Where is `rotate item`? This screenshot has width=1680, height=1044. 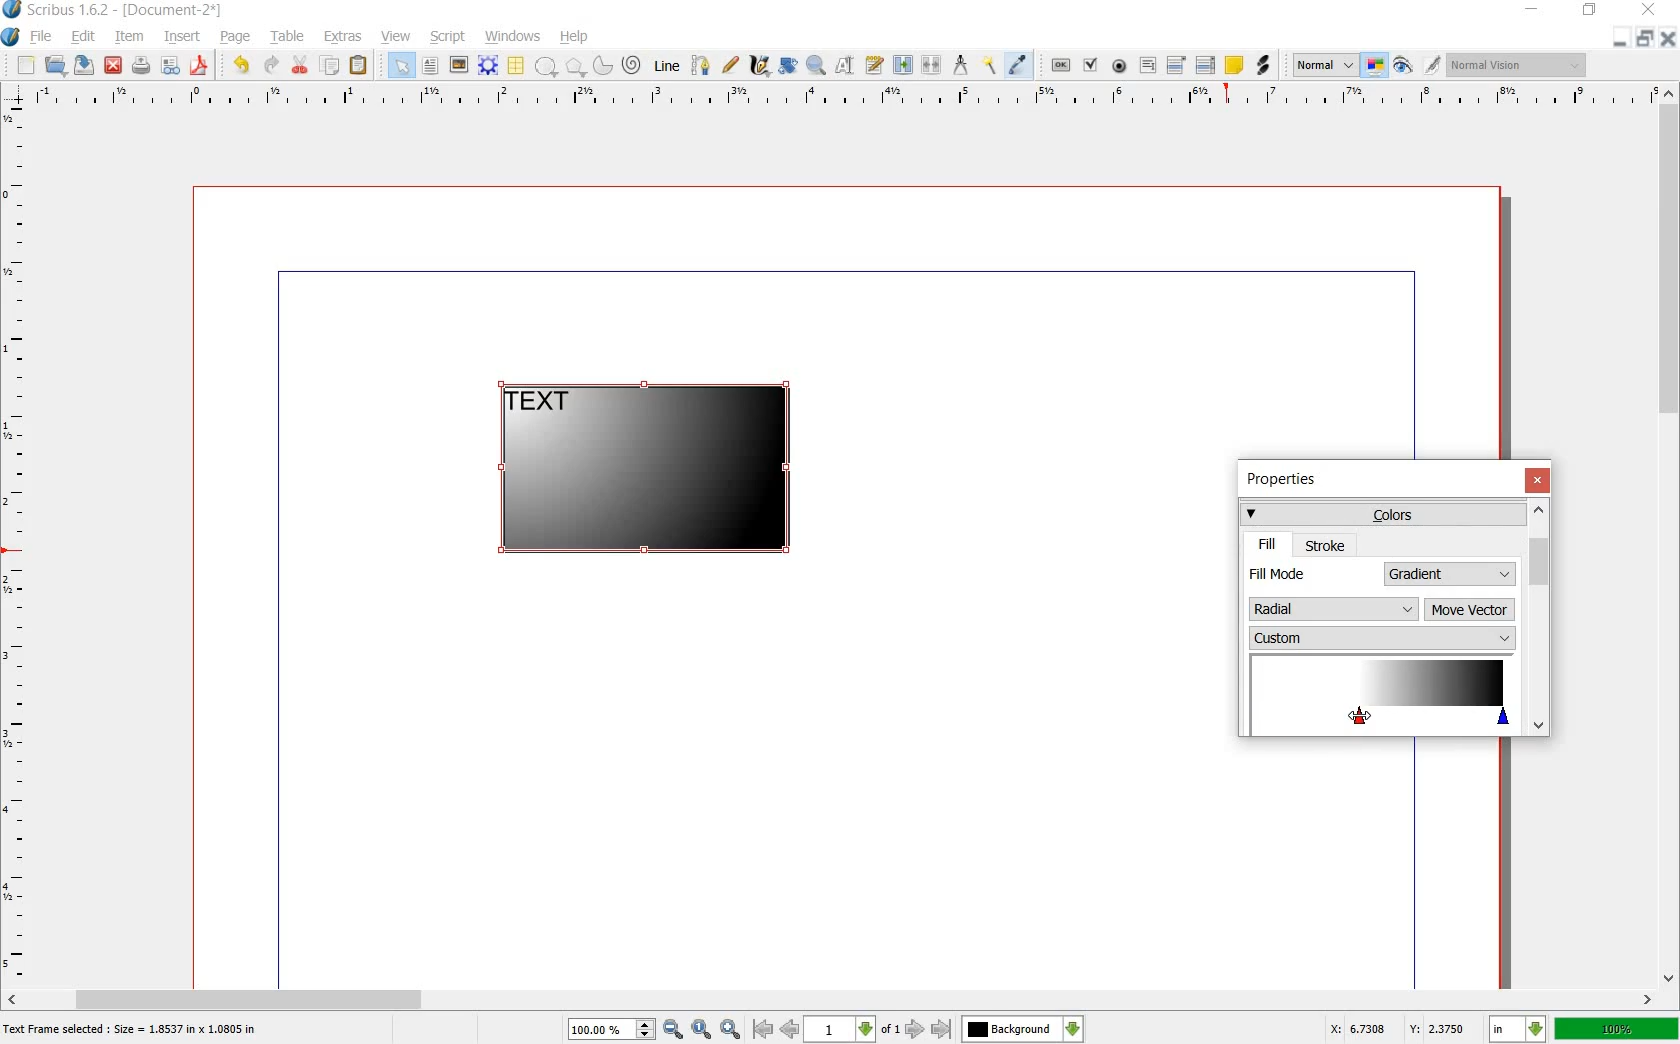
rotate item is located at coordinates (789, 66).